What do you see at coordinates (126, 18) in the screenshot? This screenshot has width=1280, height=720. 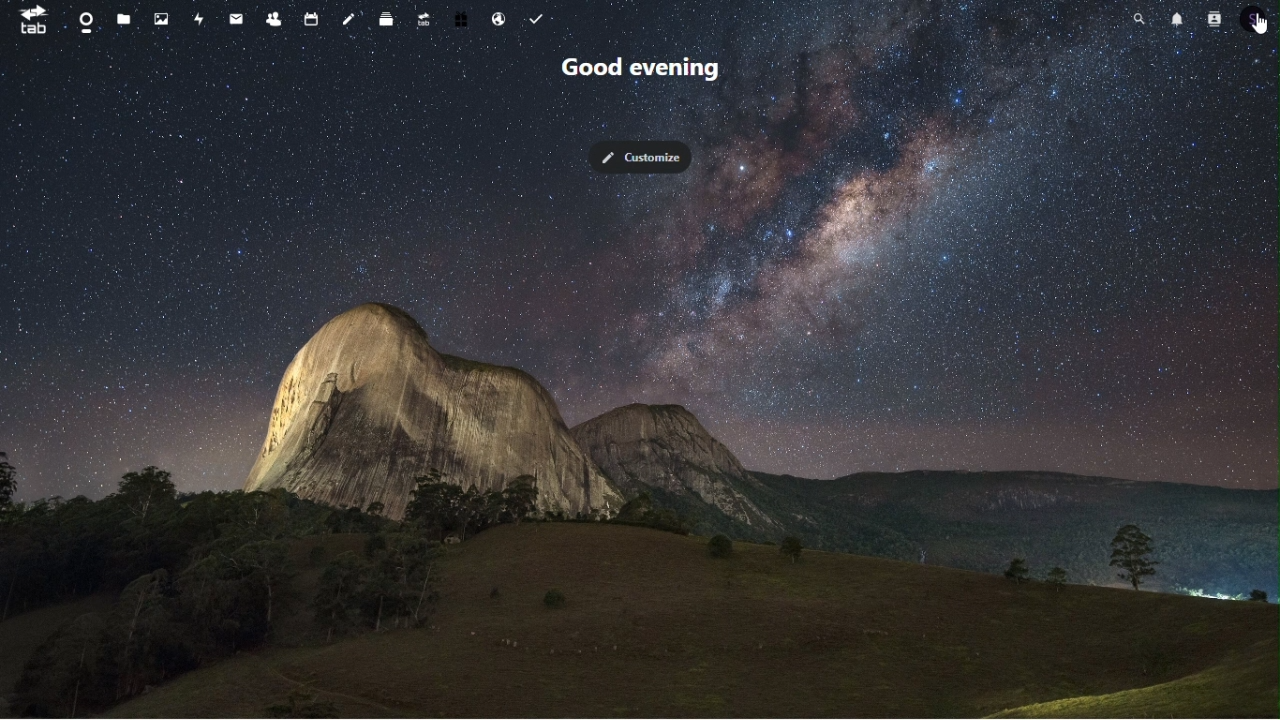 I see `files` at bounding box center [126, 18].